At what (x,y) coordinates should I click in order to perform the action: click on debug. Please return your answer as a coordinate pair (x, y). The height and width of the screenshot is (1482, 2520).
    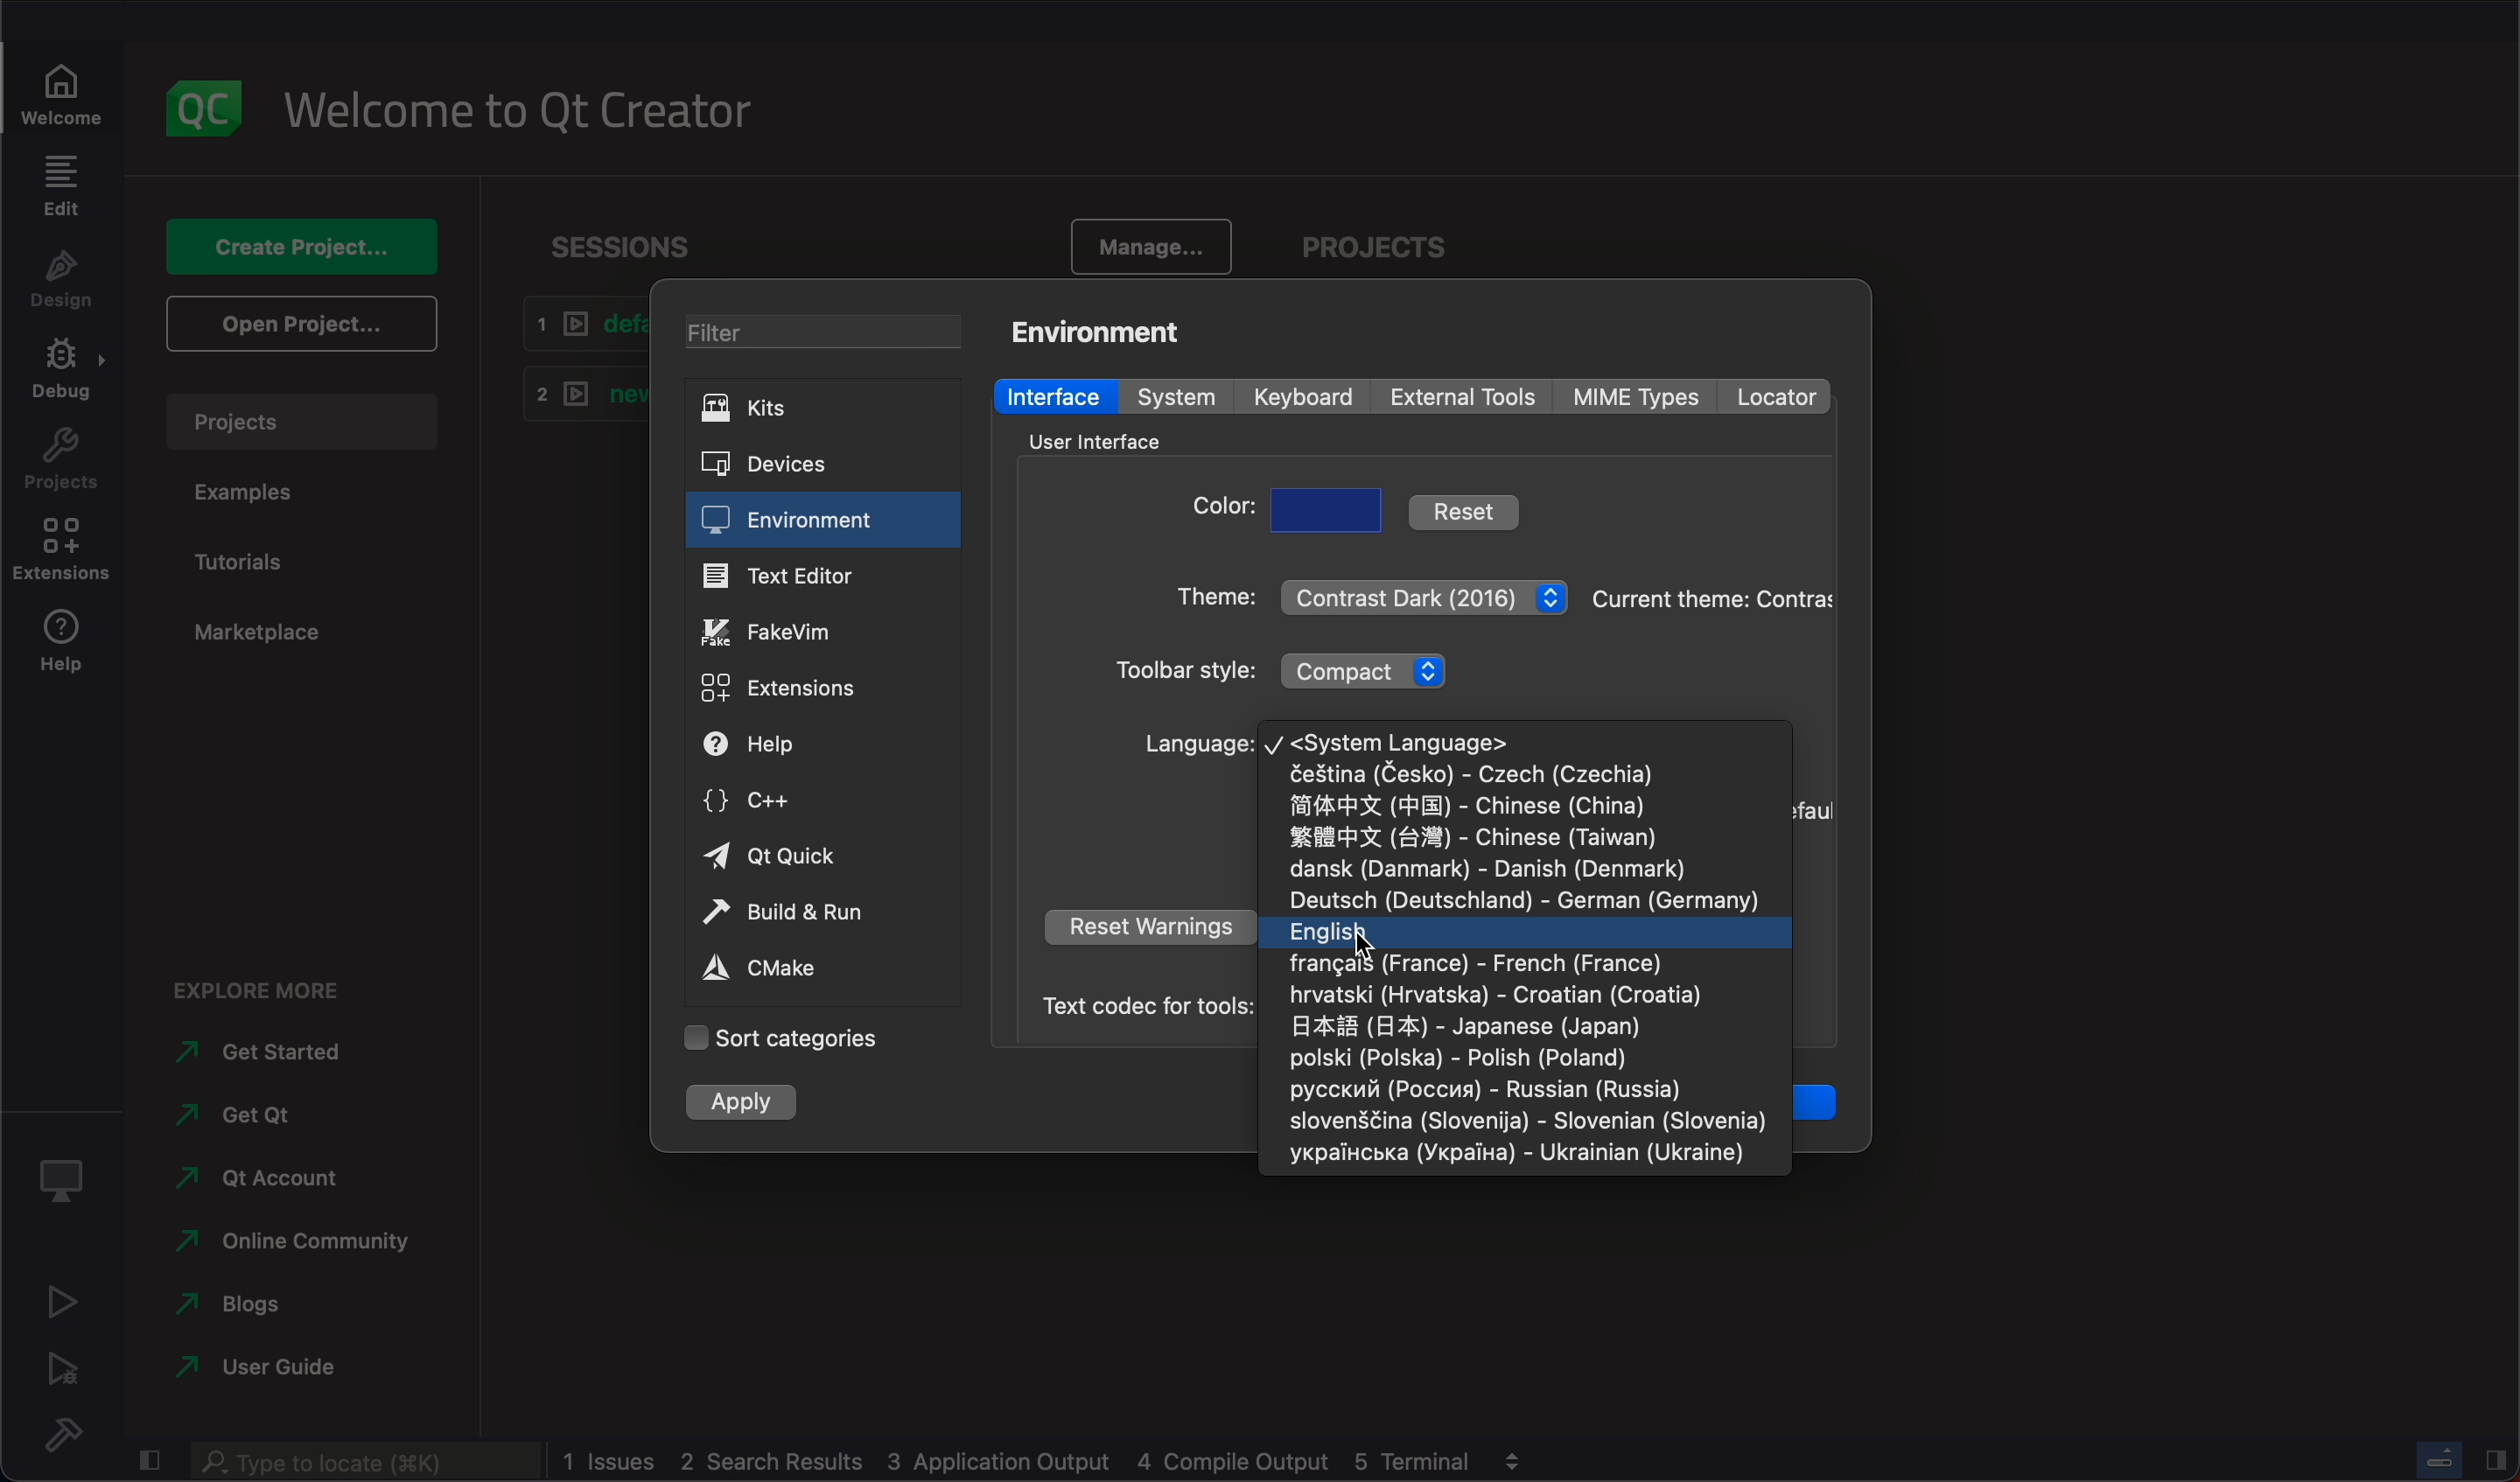
    Looking at the image, I should click on (63, 373).